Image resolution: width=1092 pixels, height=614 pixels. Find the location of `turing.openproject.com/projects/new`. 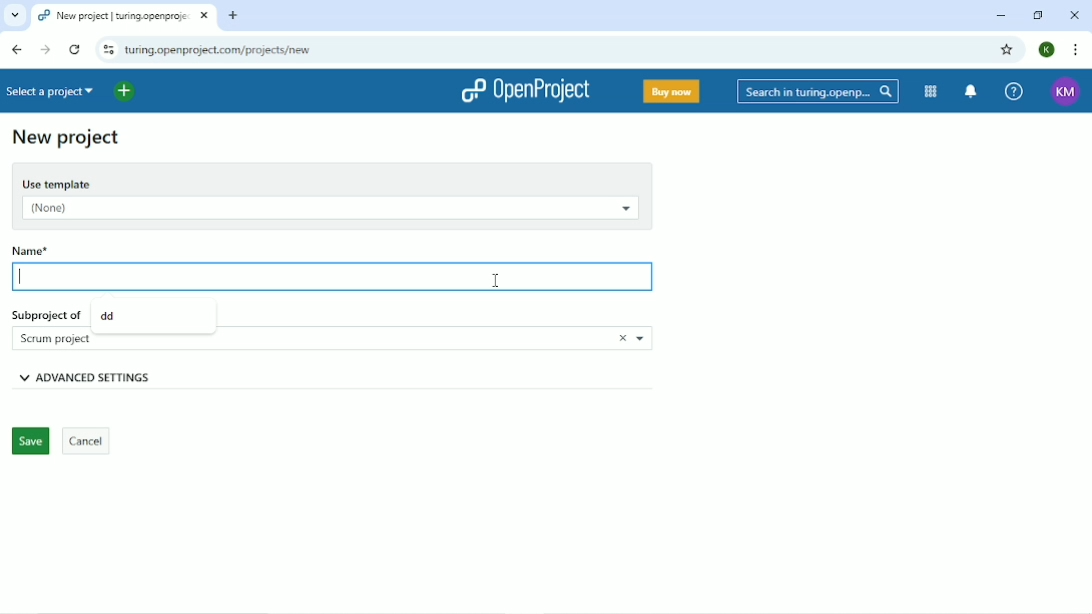

turing.openproject.com/projects/new is located at coordinates (248, 49).